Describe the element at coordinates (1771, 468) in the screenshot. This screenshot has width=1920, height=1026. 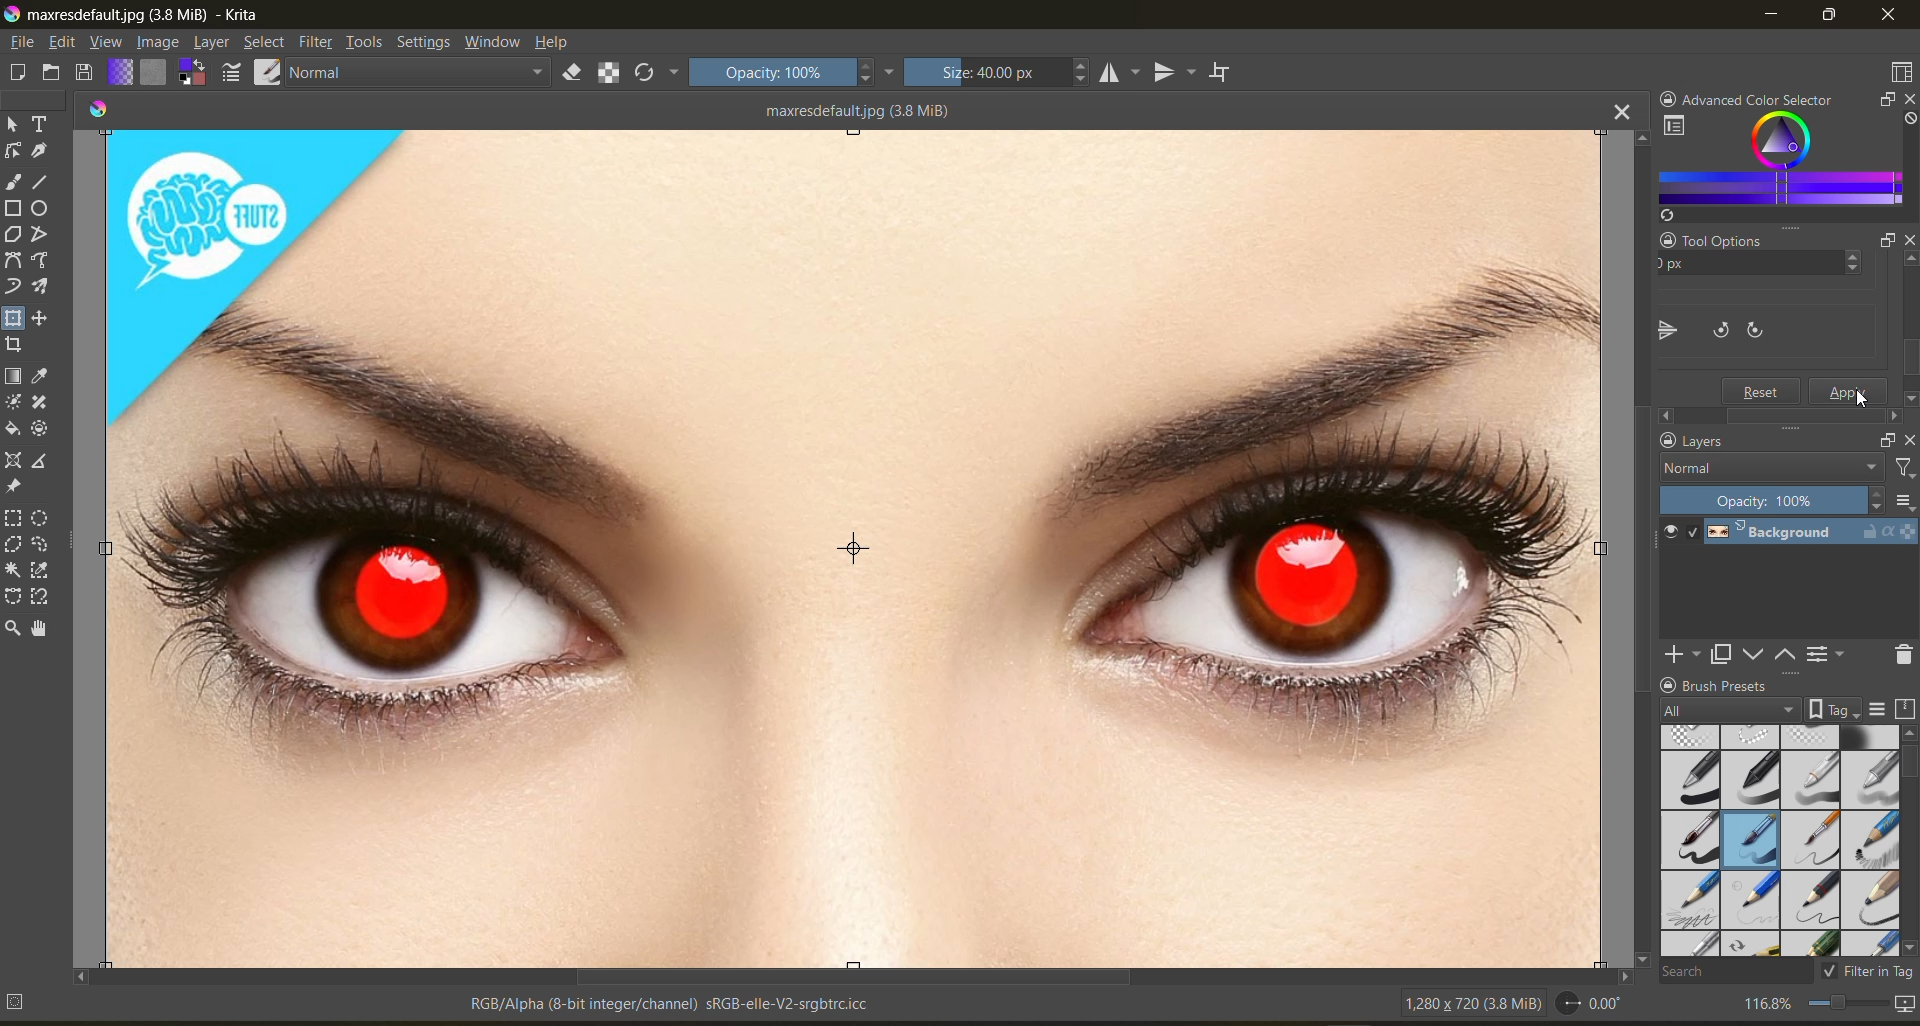
I see `normal` at that location.